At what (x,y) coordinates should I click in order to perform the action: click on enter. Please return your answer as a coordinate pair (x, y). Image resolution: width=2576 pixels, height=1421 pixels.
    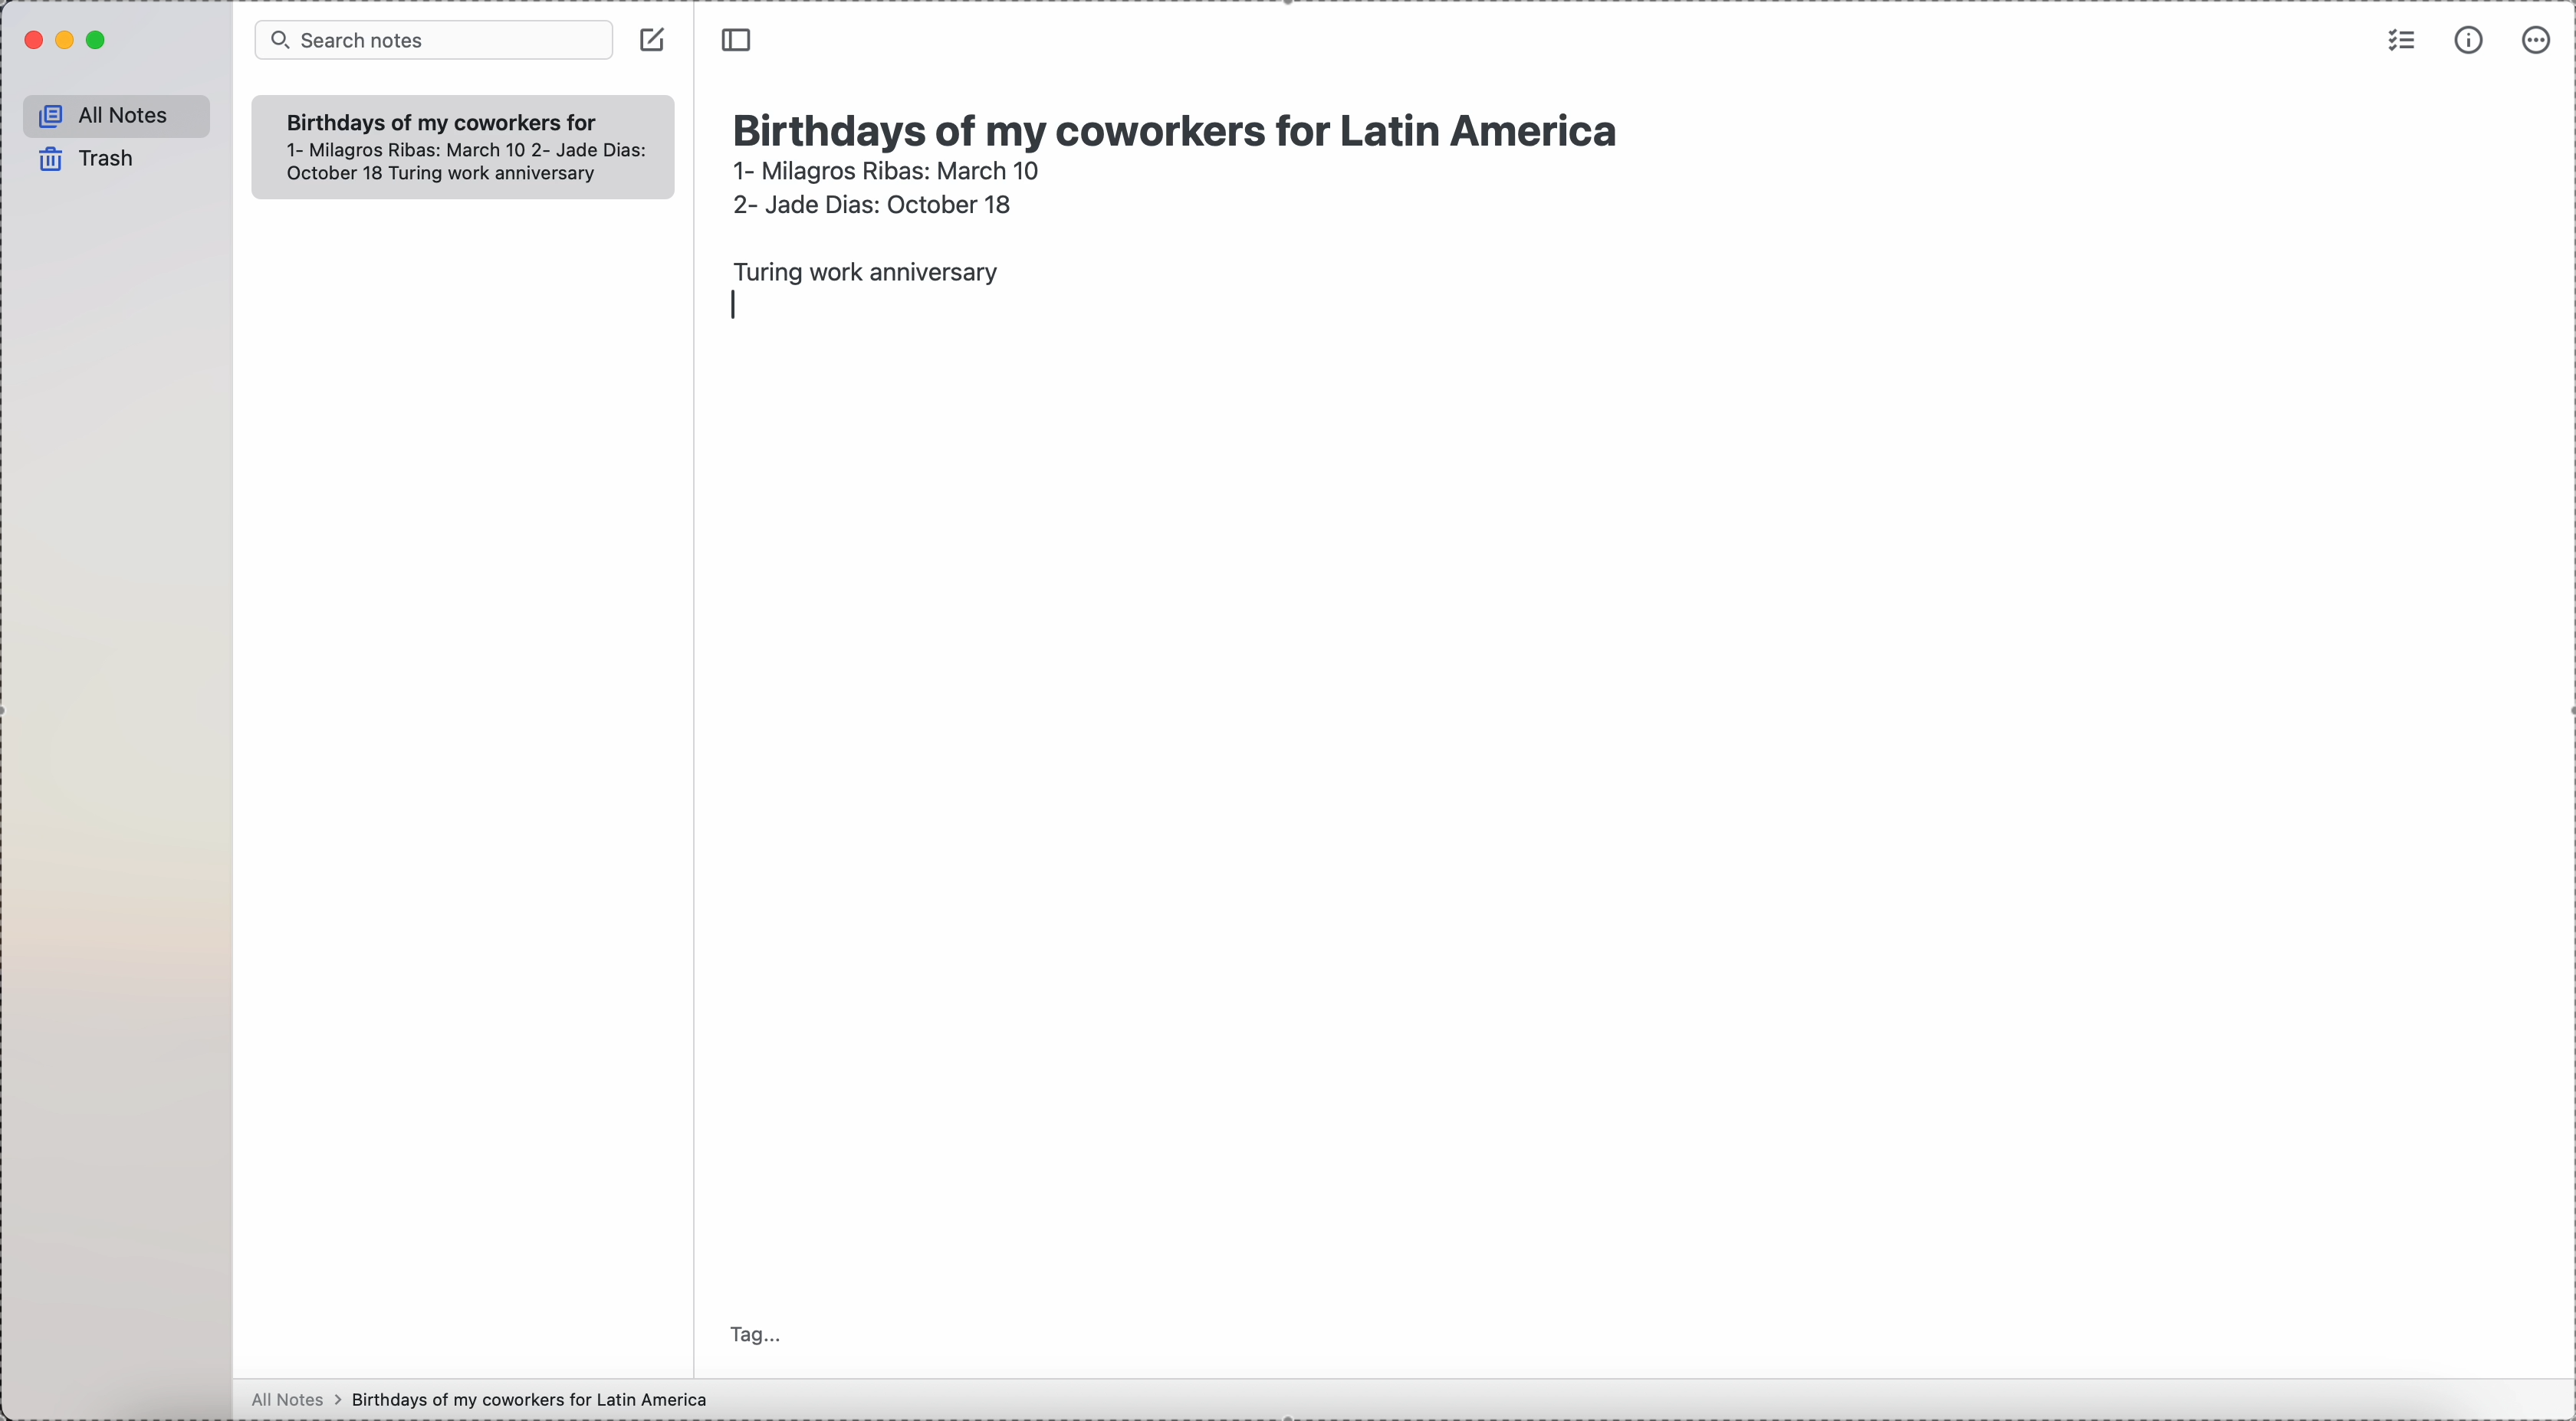
    Looking at the image, I should click on (733, 304).